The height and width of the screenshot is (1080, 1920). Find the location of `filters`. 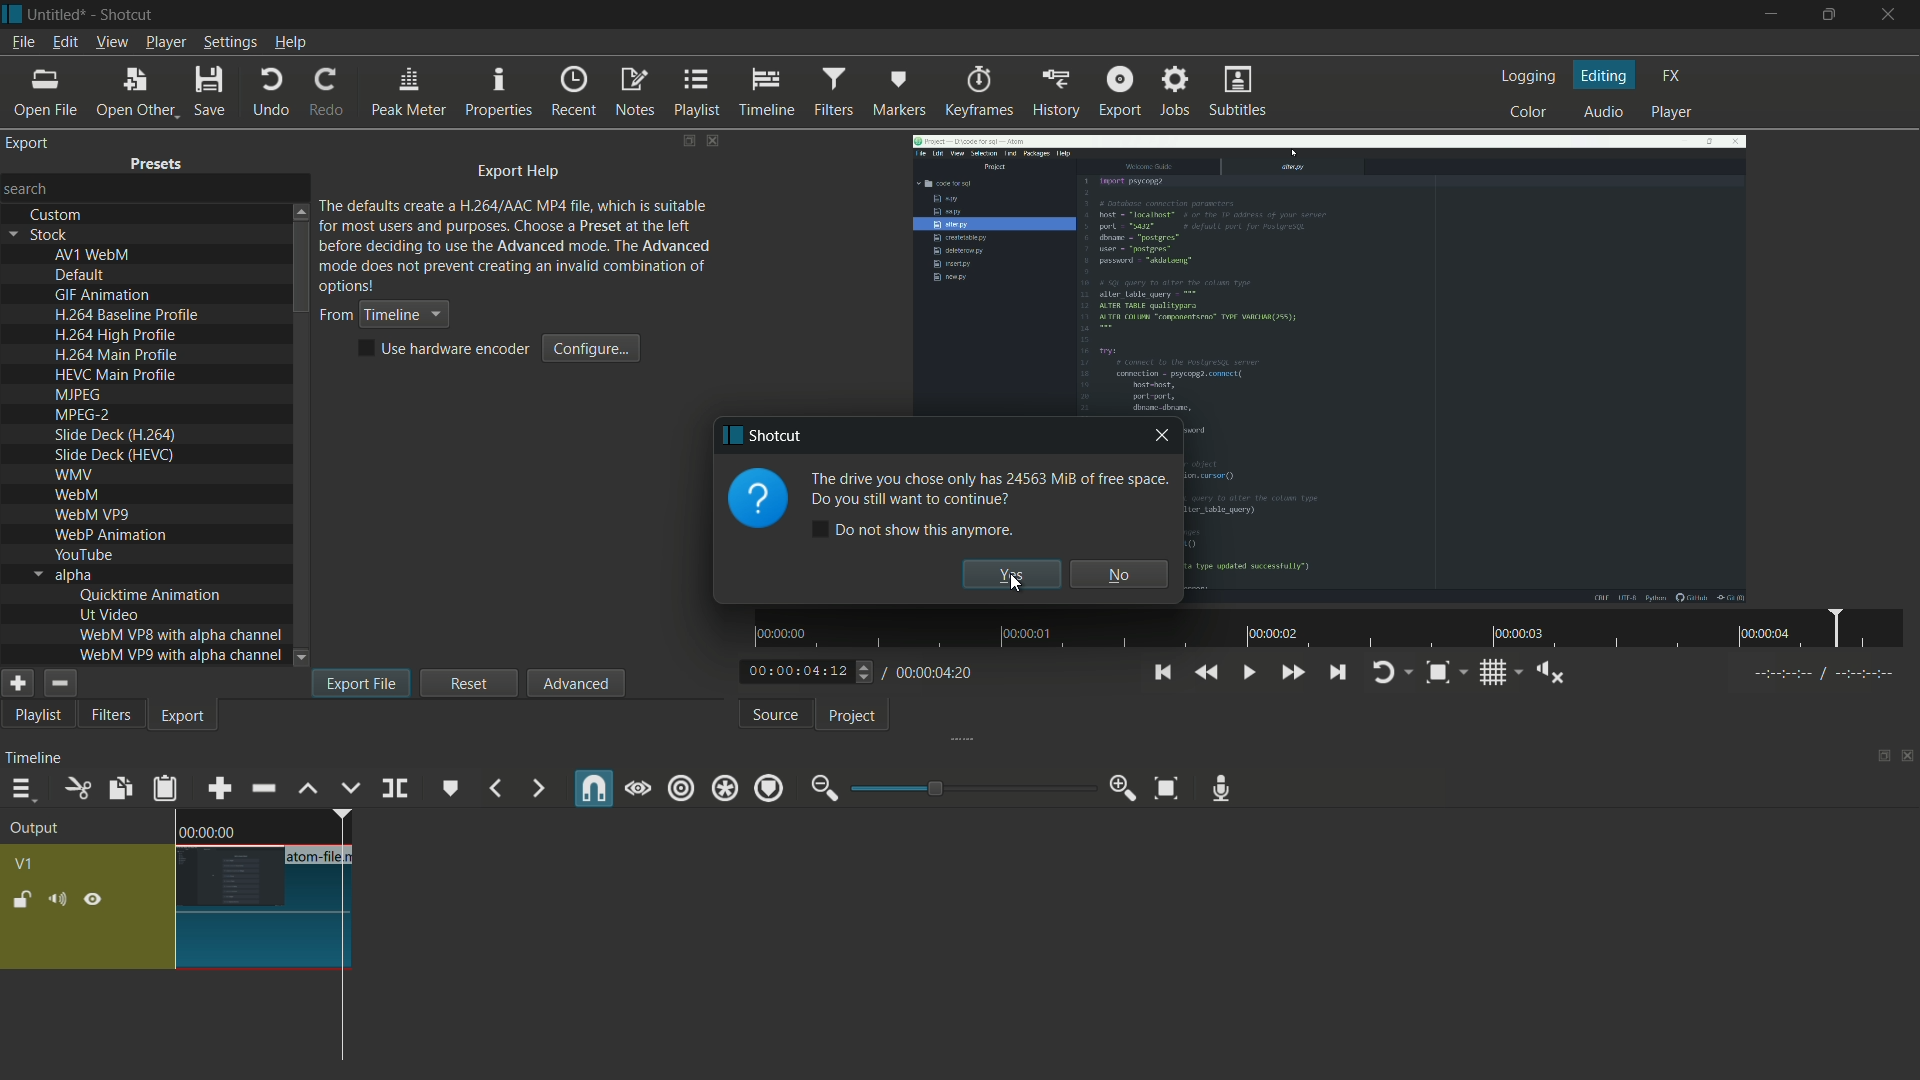

filters is located at coordinates (833, 91).